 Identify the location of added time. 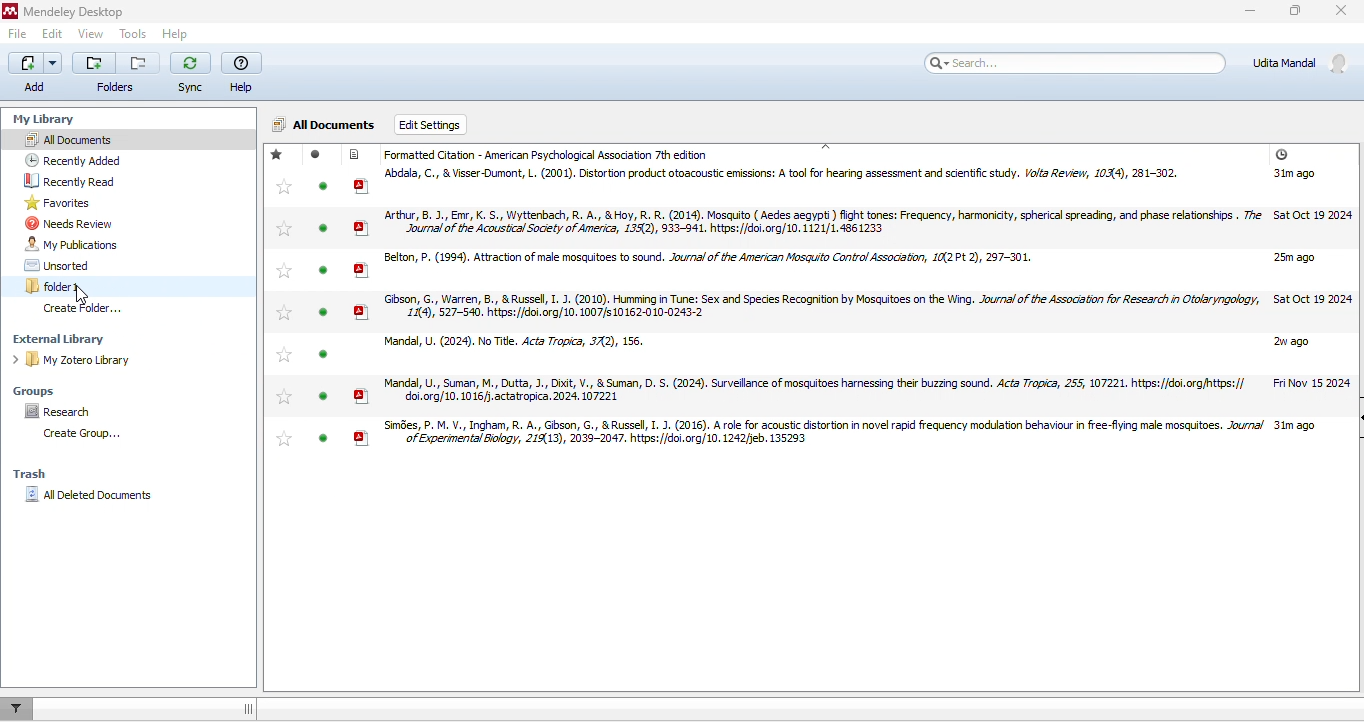
(1284, 155).